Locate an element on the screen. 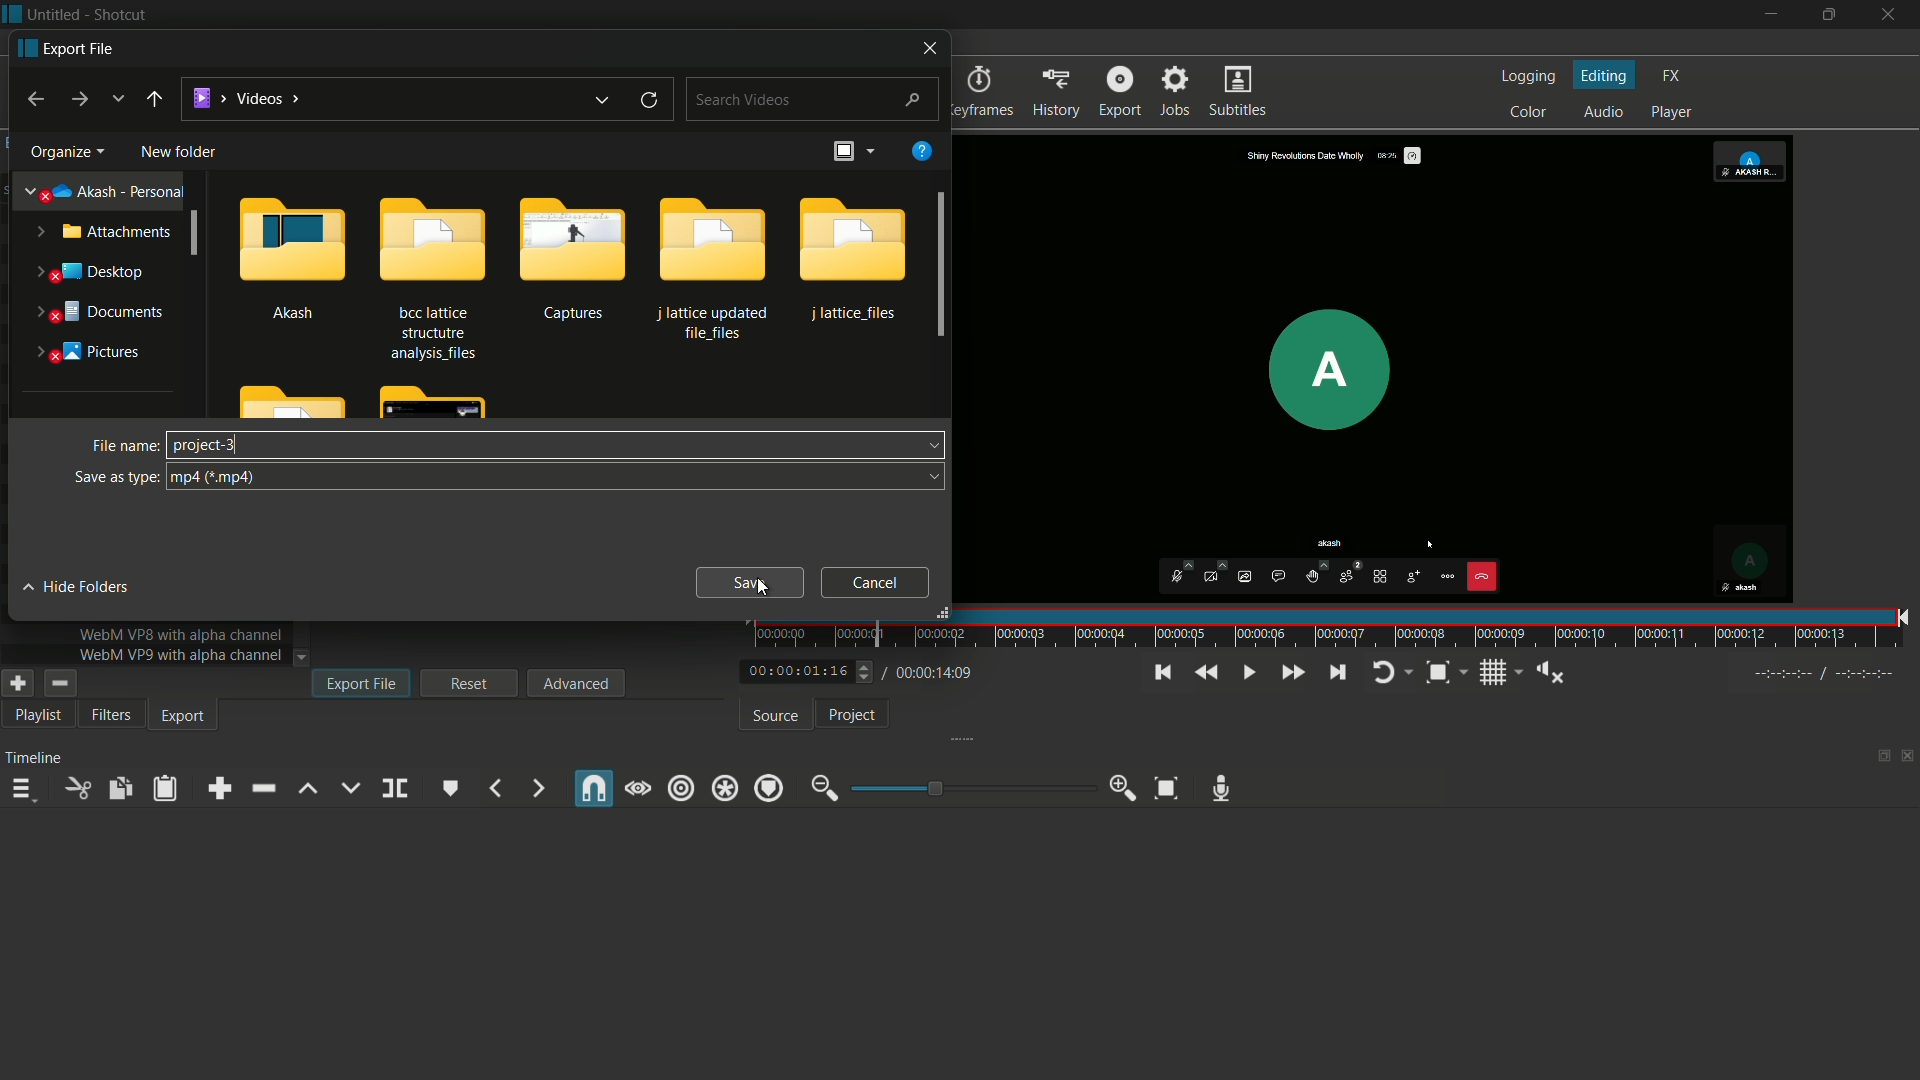 Image resolution: width=1920 pixels, height=1080 pixels. maximize is located at coordinates (1826, 15).